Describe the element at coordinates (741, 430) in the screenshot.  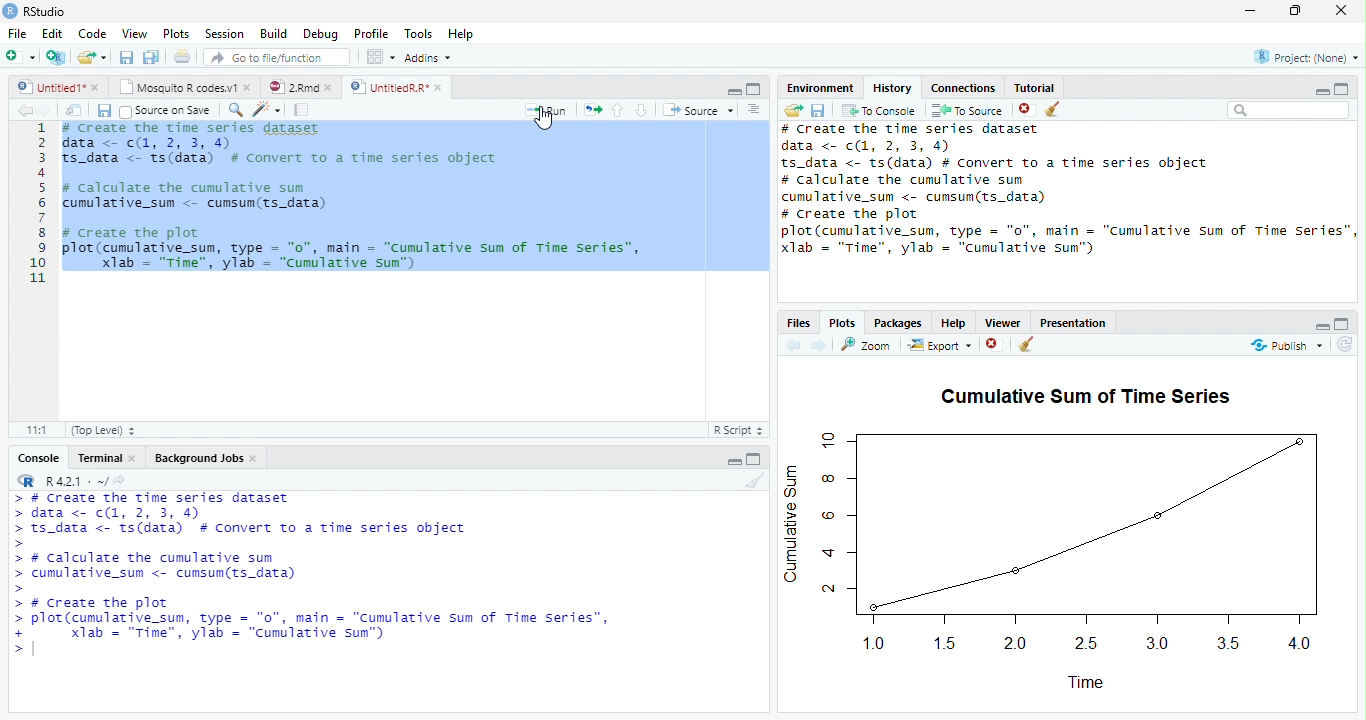
I see `R script` at that location.